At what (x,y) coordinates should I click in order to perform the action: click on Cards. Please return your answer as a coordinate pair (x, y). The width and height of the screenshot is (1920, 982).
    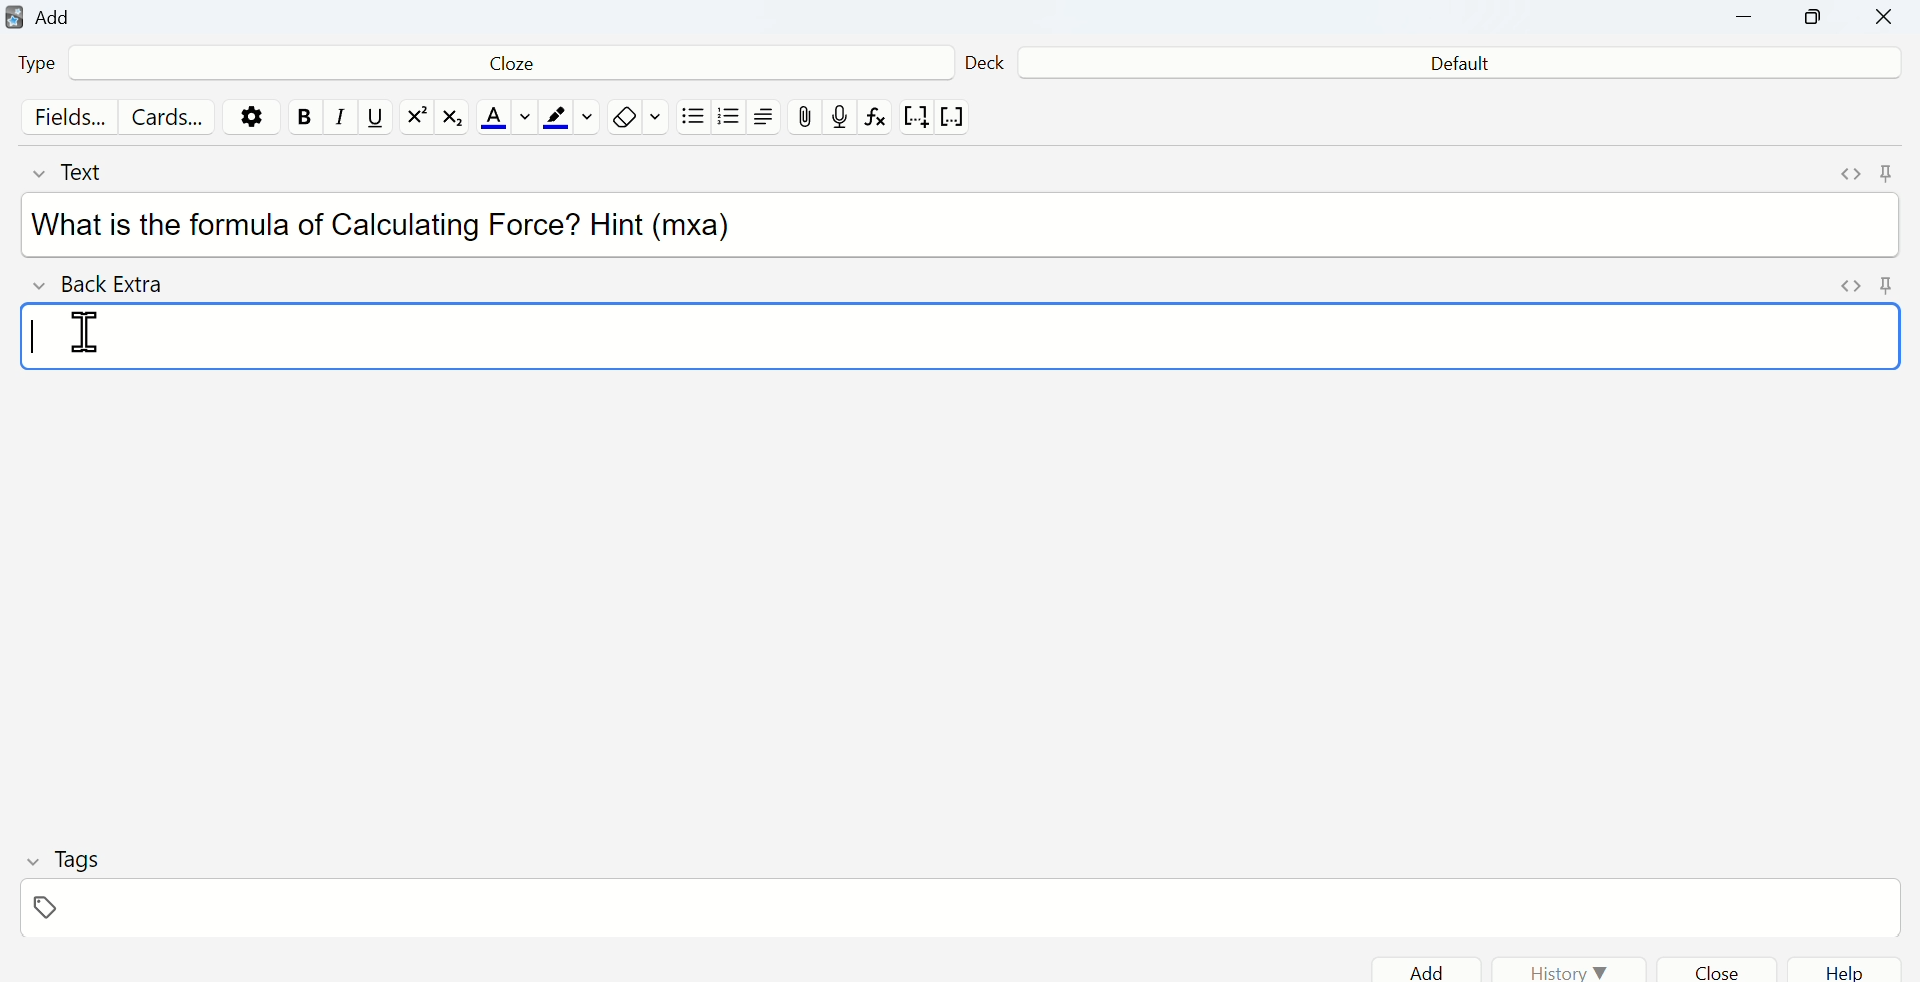
    Looking at the image, I should click on (169, 118).